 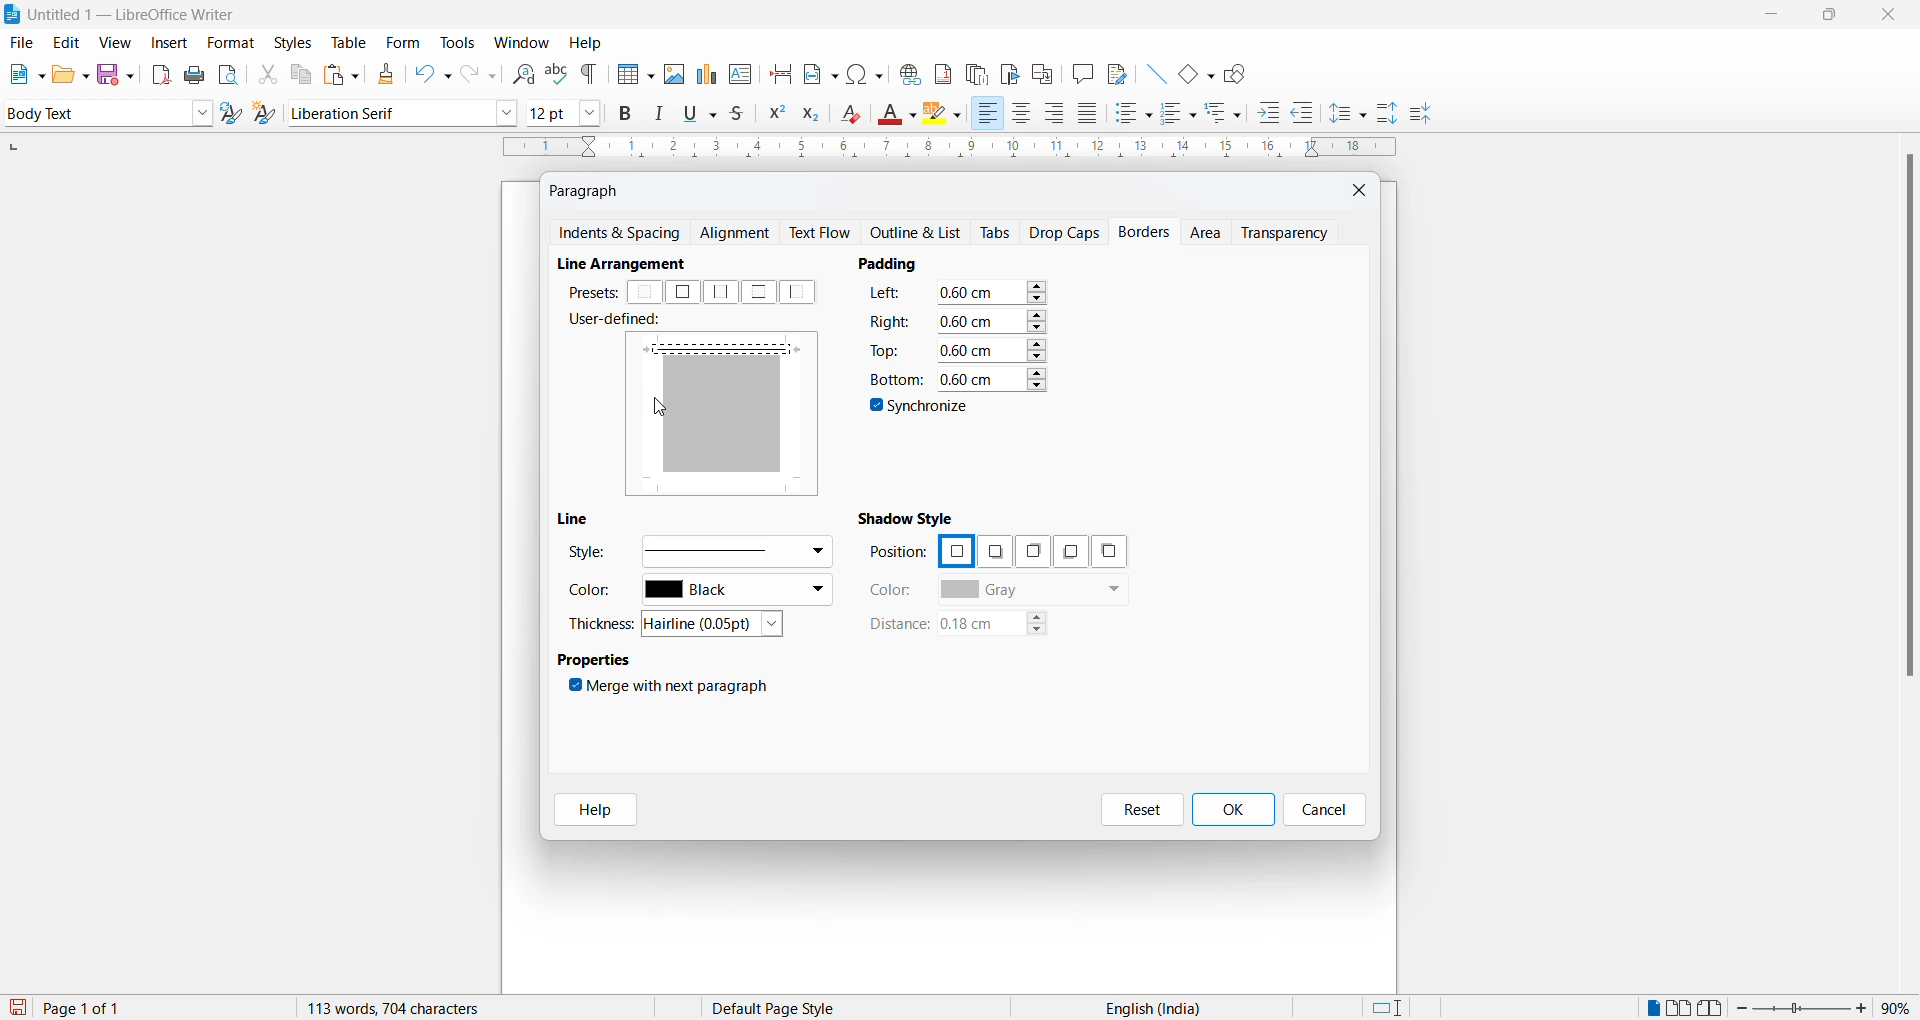 I want to click on superscript, so click(x=775, y=116).